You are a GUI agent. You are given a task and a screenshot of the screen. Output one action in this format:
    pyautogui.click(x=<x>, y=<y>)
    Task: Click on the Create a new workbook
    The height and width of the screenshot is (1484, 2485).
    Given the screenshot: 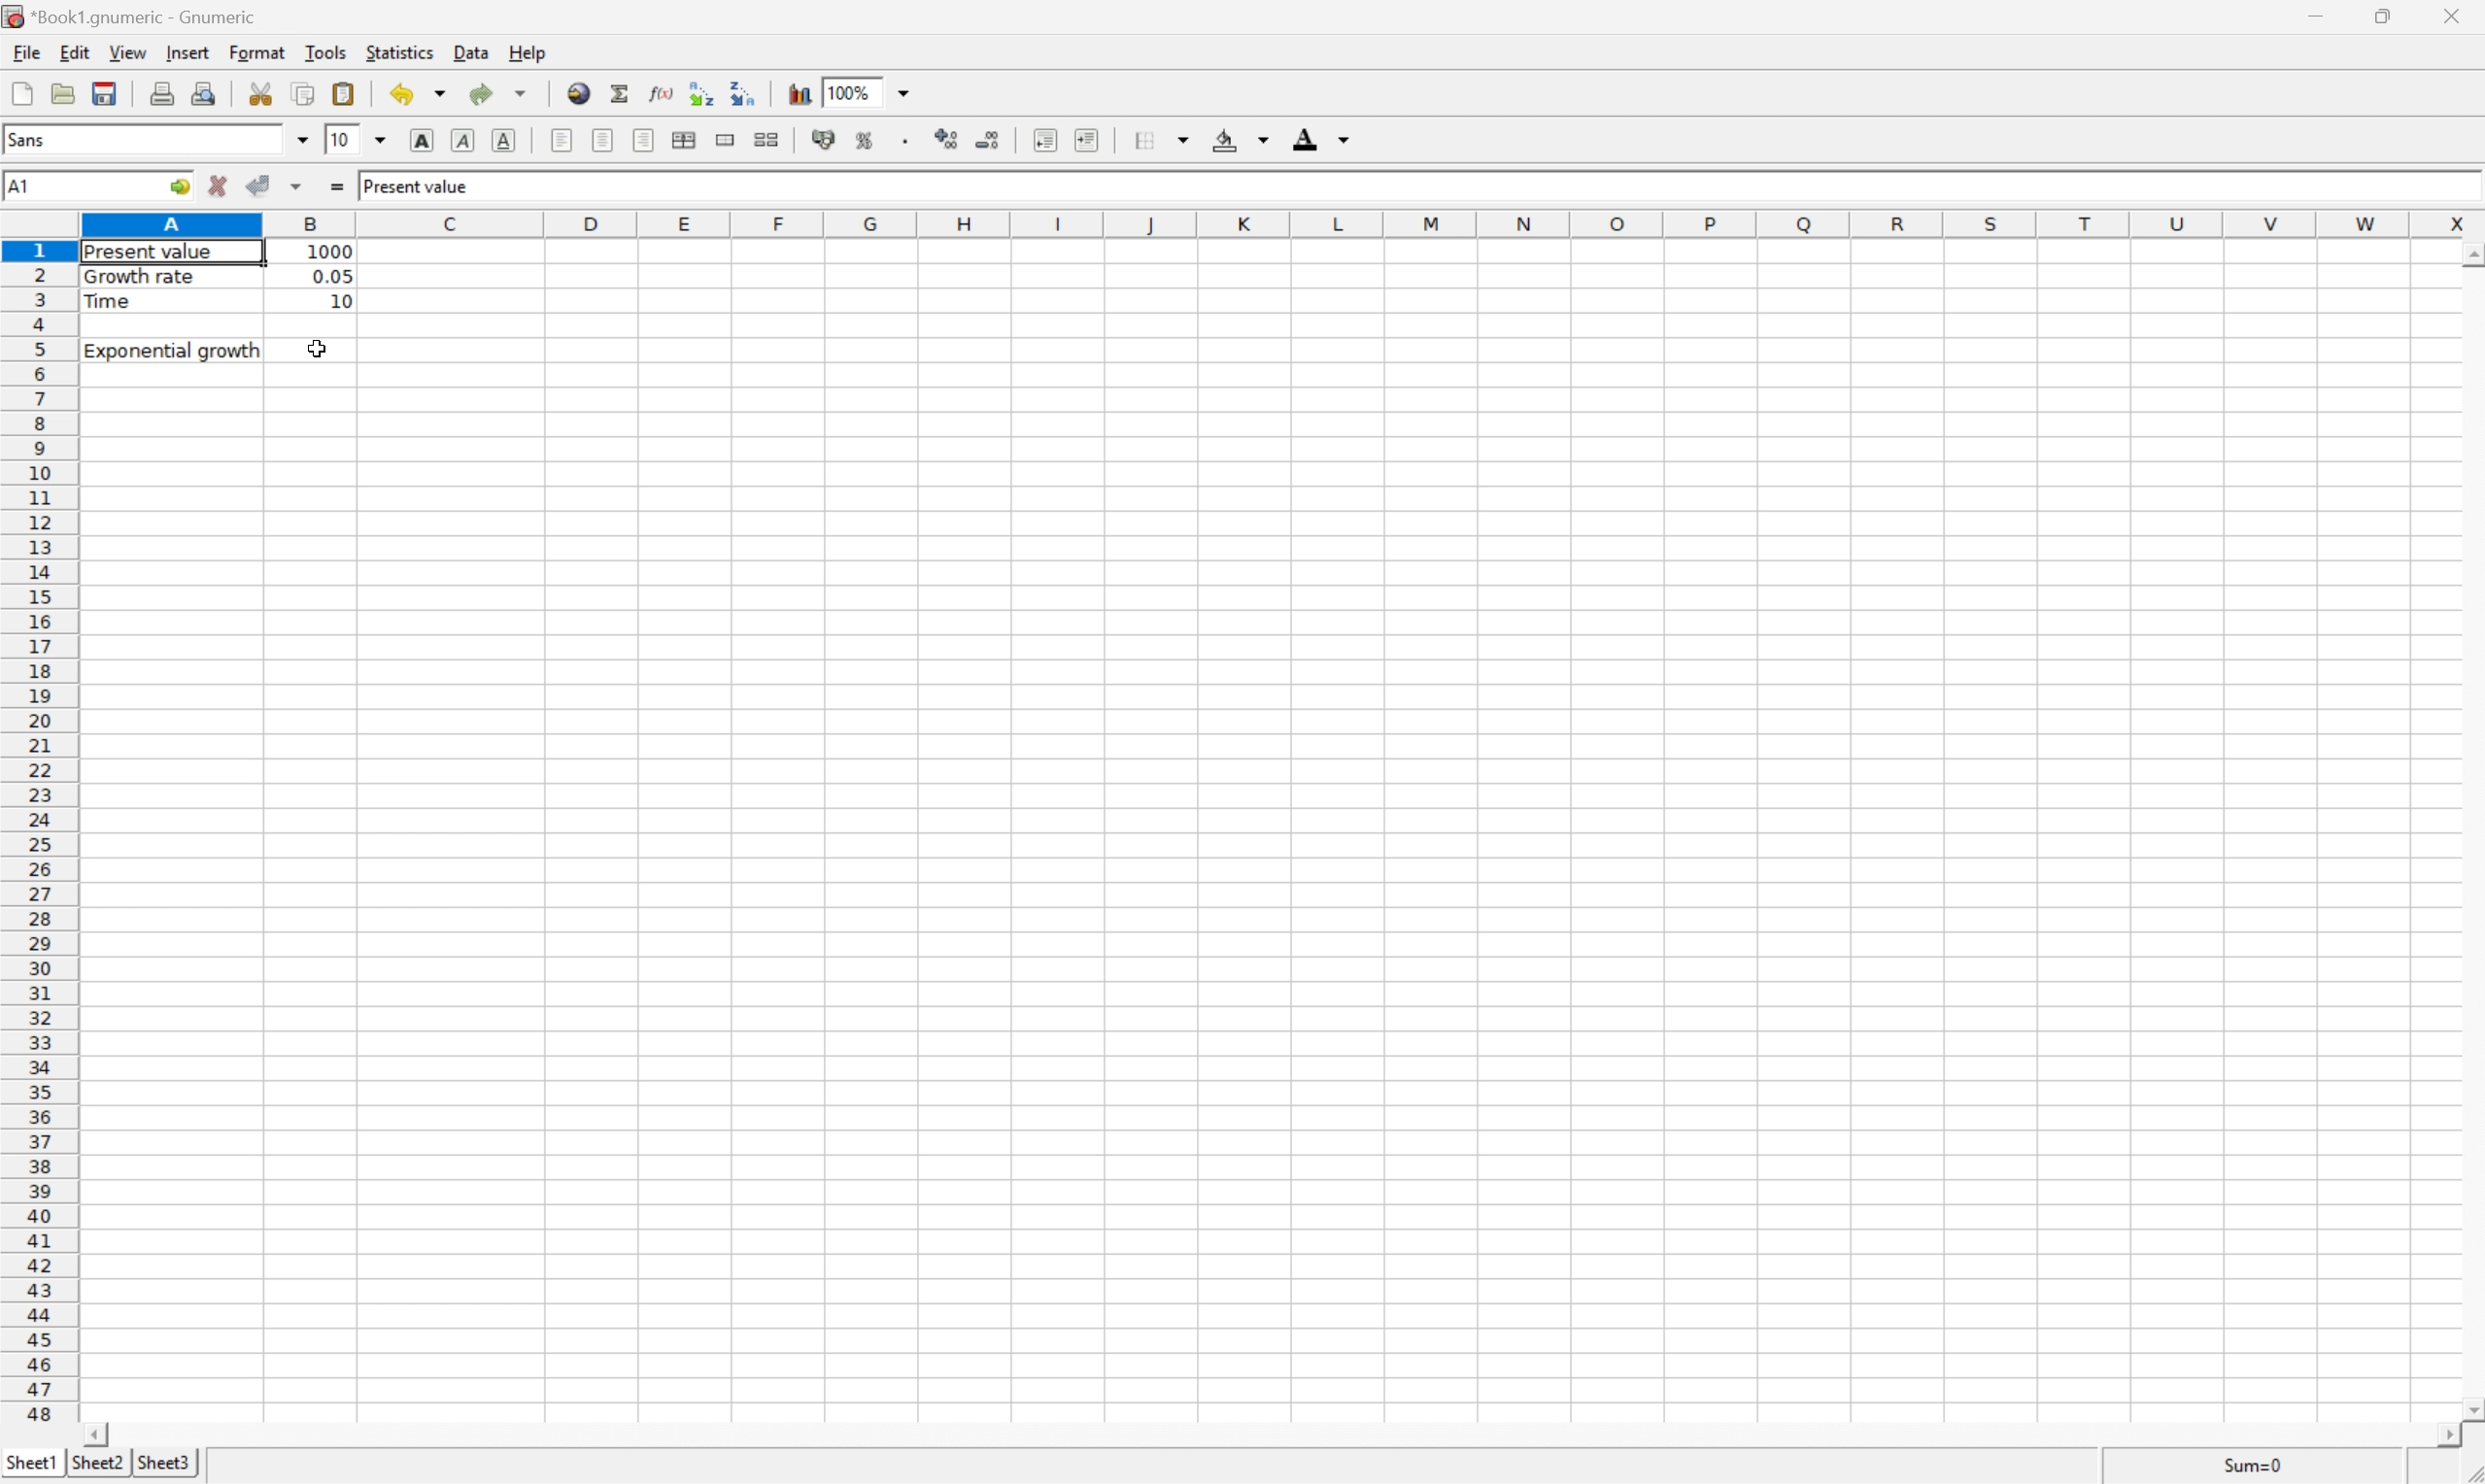 What is the action you would take?
    pyautogui.click(x=23, y=93)
    